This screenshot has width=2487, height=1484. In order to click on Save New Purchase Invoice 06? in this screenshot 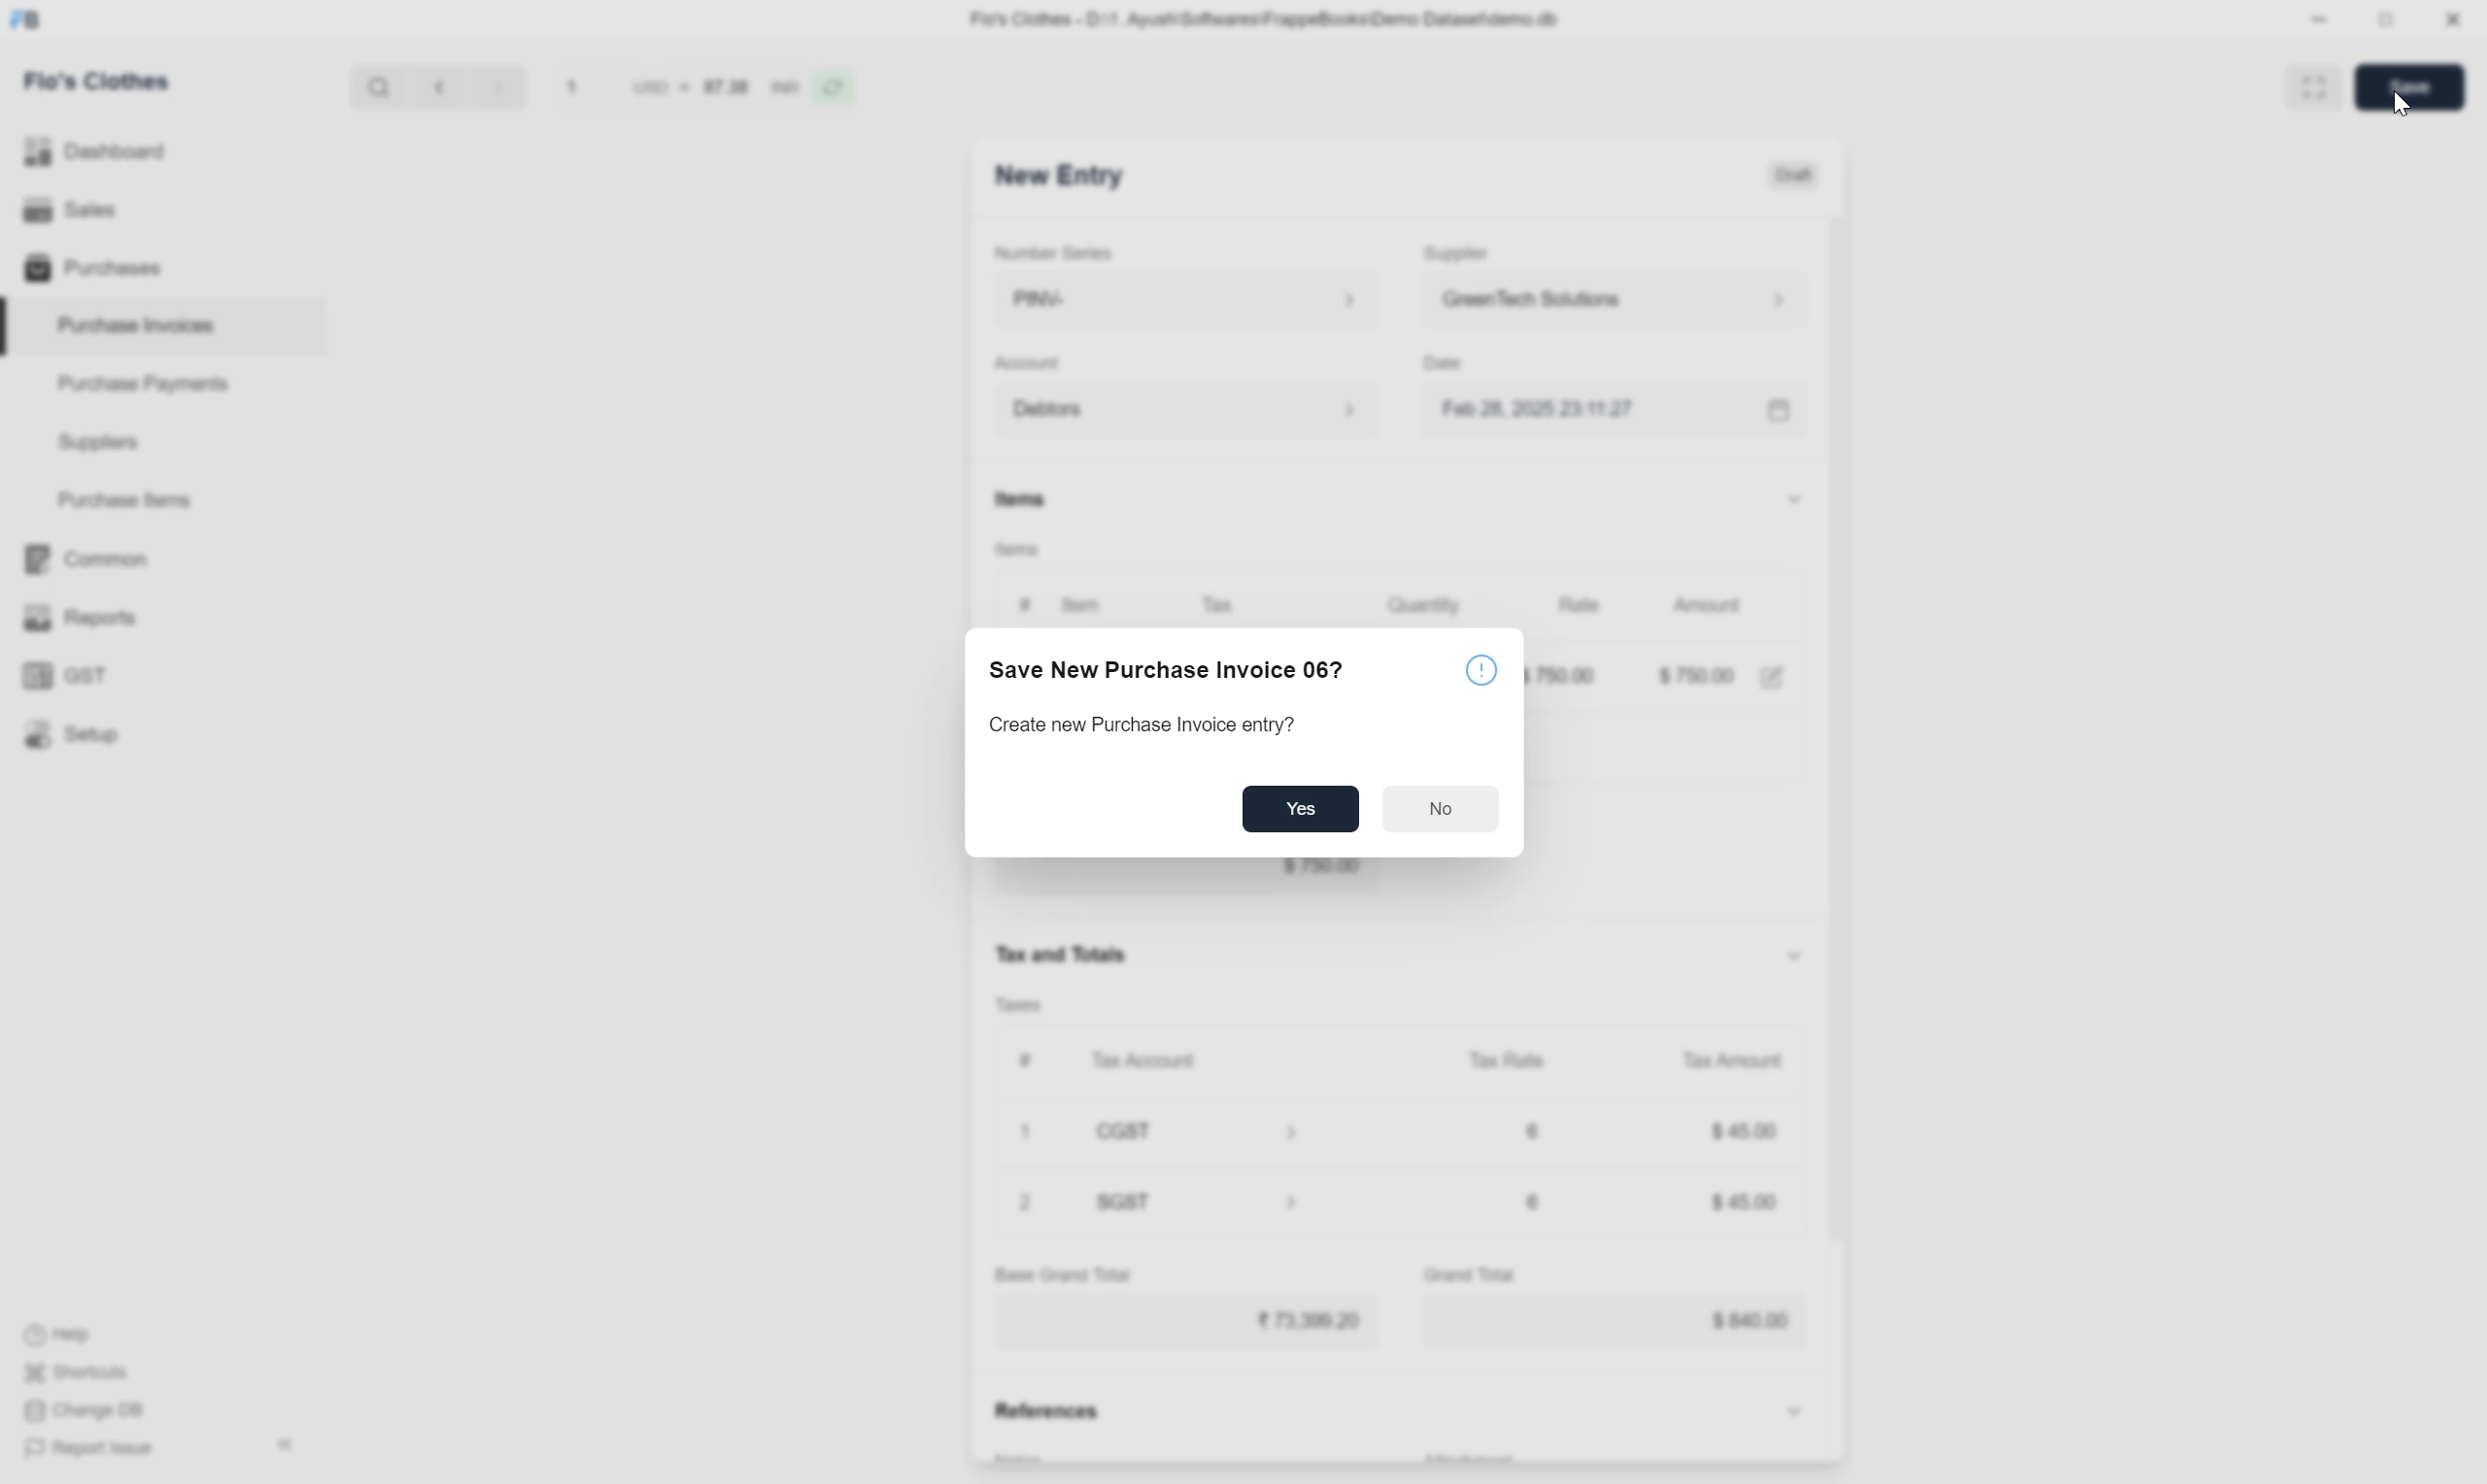, I will do `click(1169, 673)`.